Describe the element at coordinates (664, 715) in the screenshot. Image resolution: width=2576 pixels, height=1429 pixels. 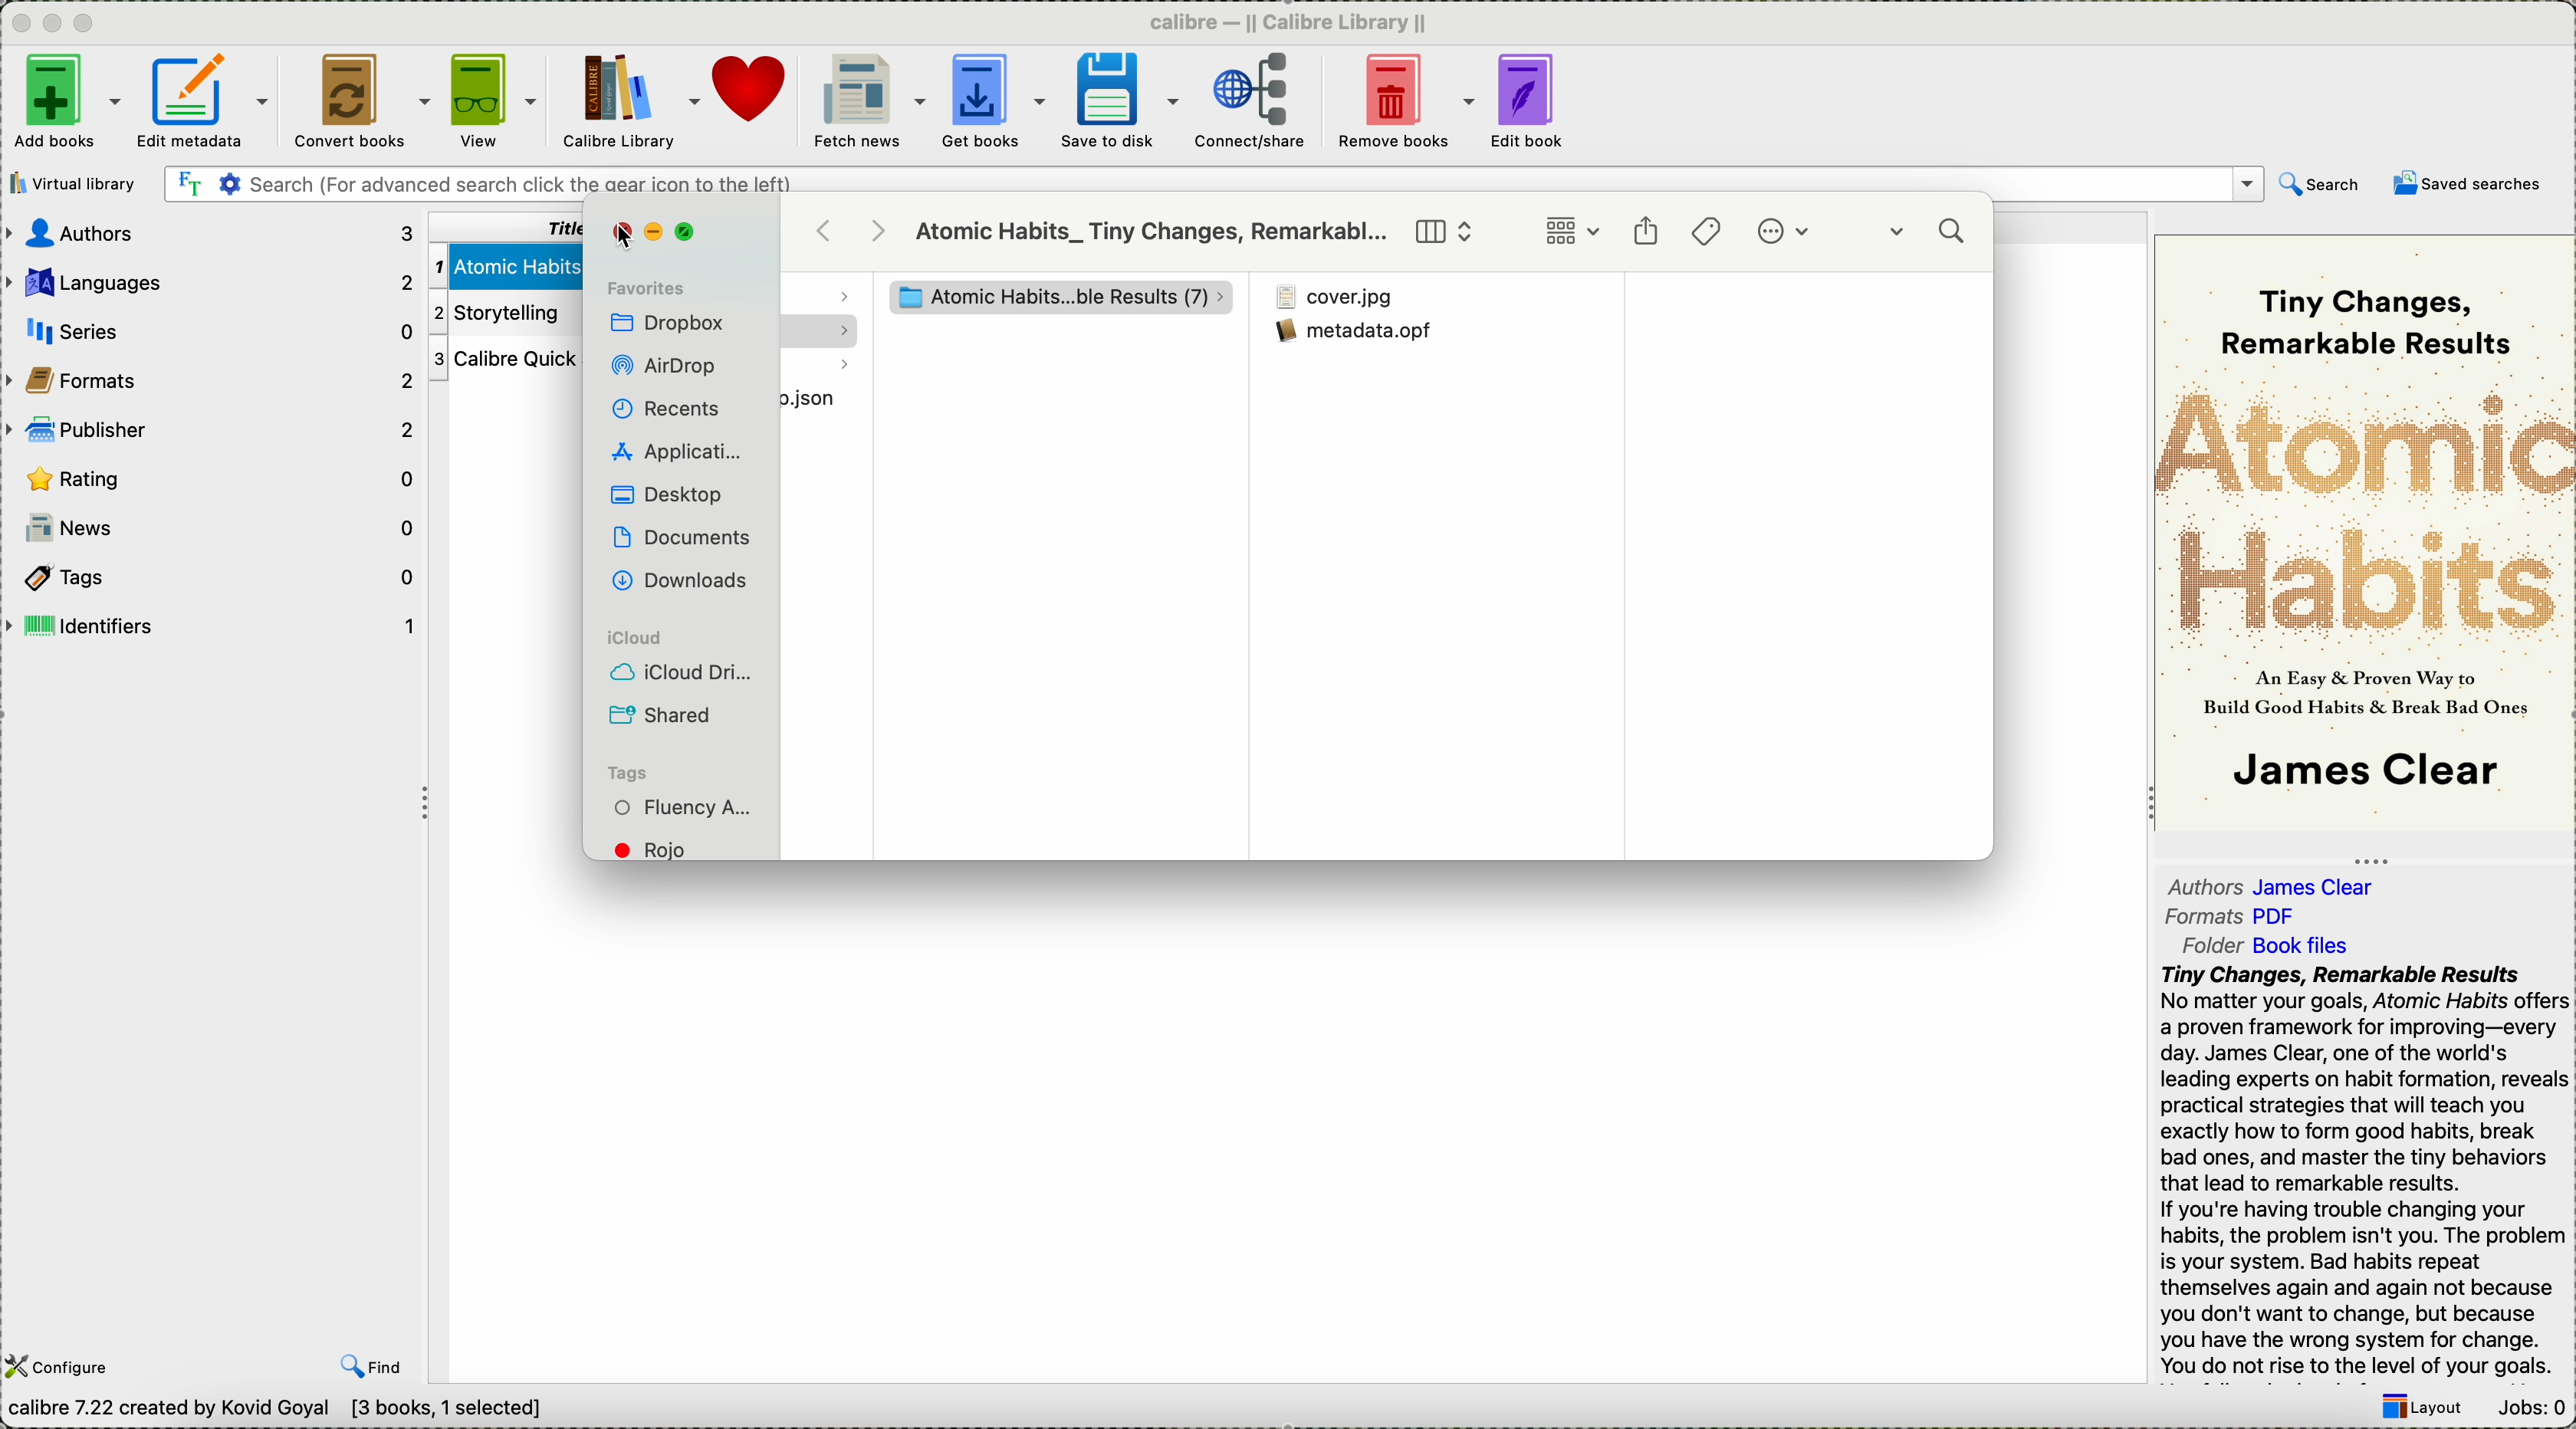
I see `shared` at that location.